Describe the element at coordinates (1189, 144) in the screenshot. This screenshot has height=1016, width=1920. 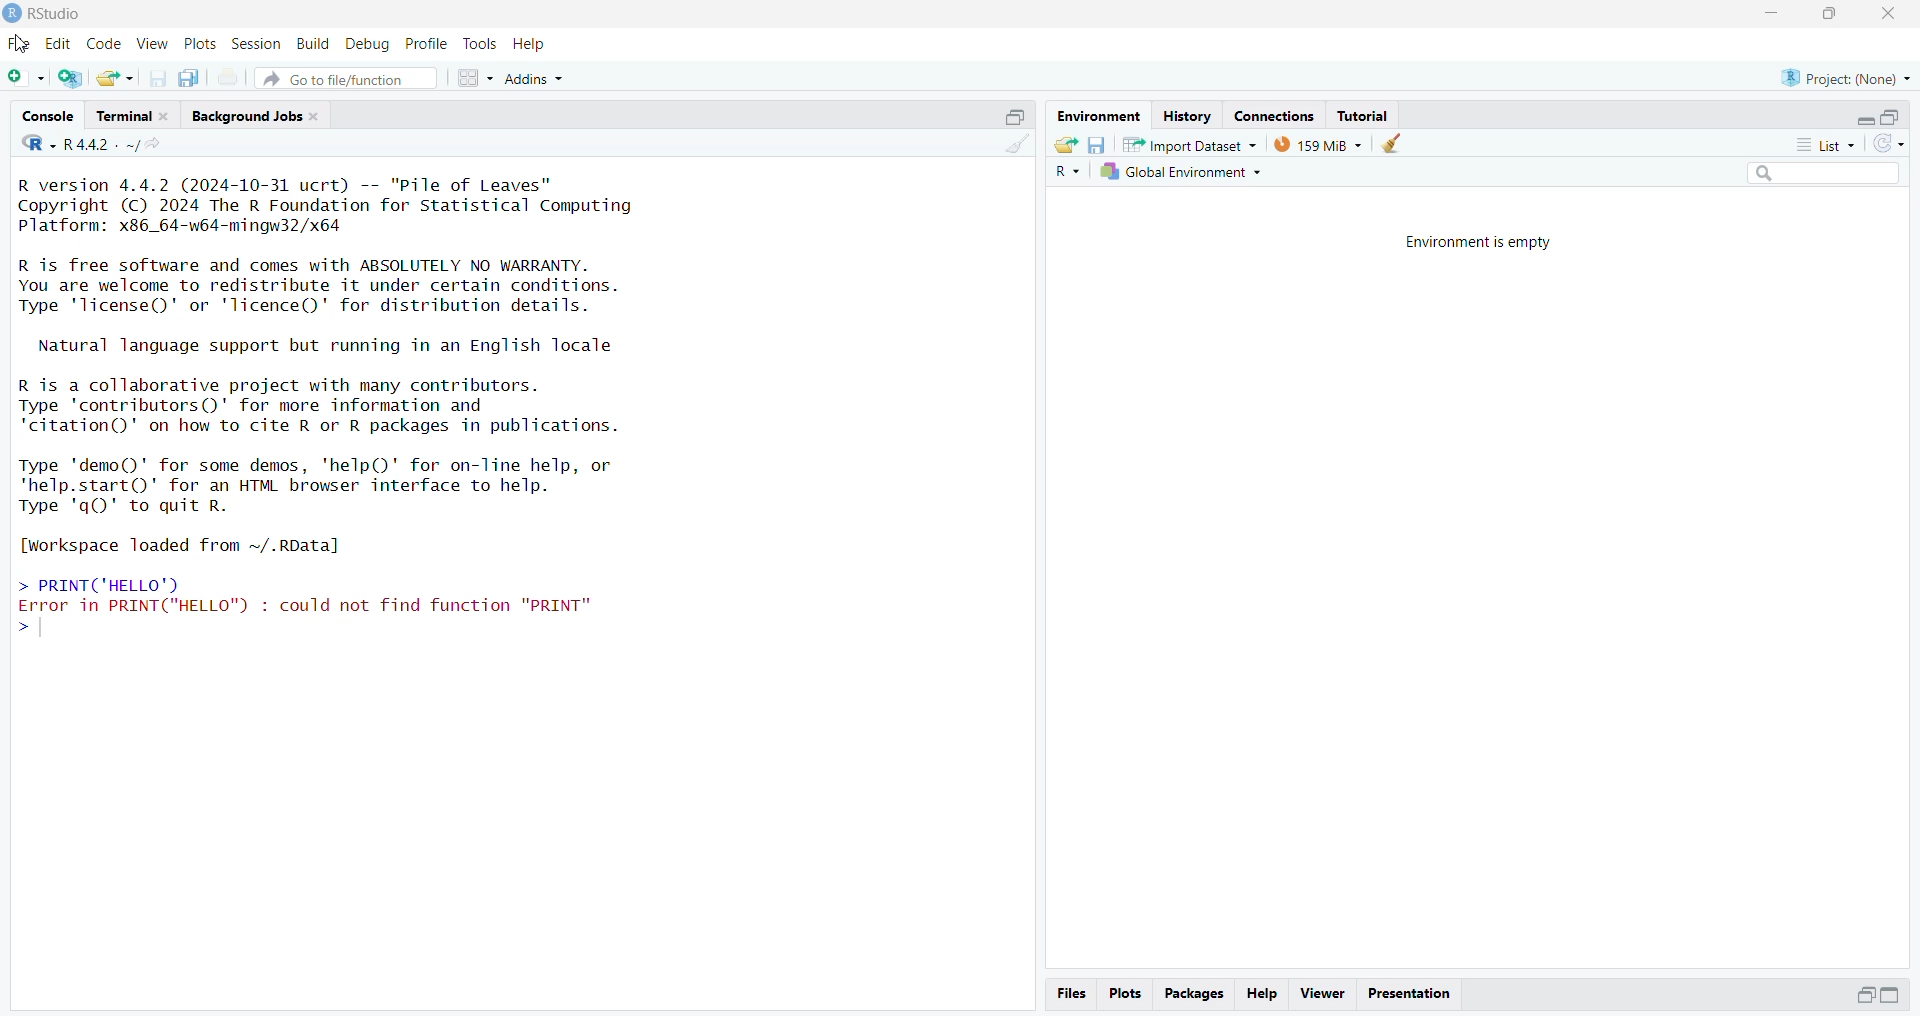
I see `Import dataset` at that location.